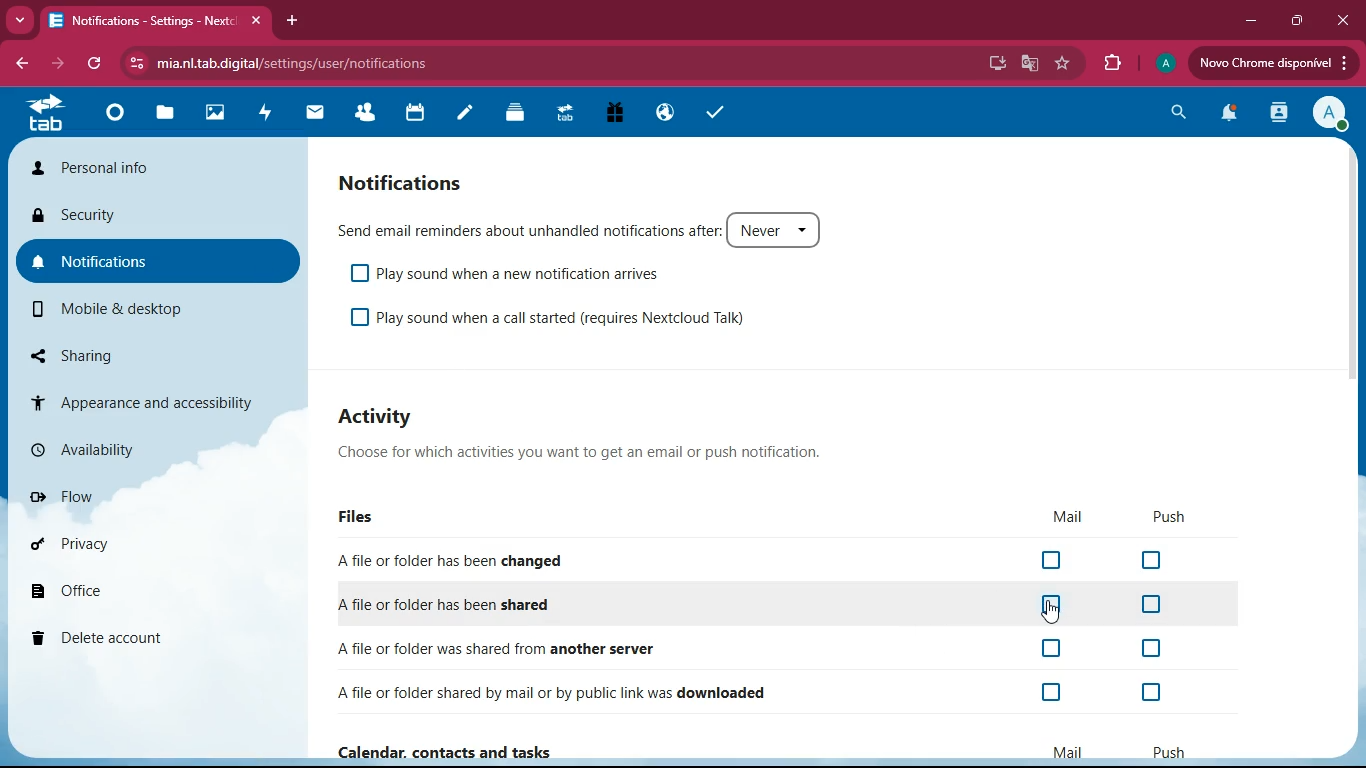  I want to click on push, so click(1169, 515).